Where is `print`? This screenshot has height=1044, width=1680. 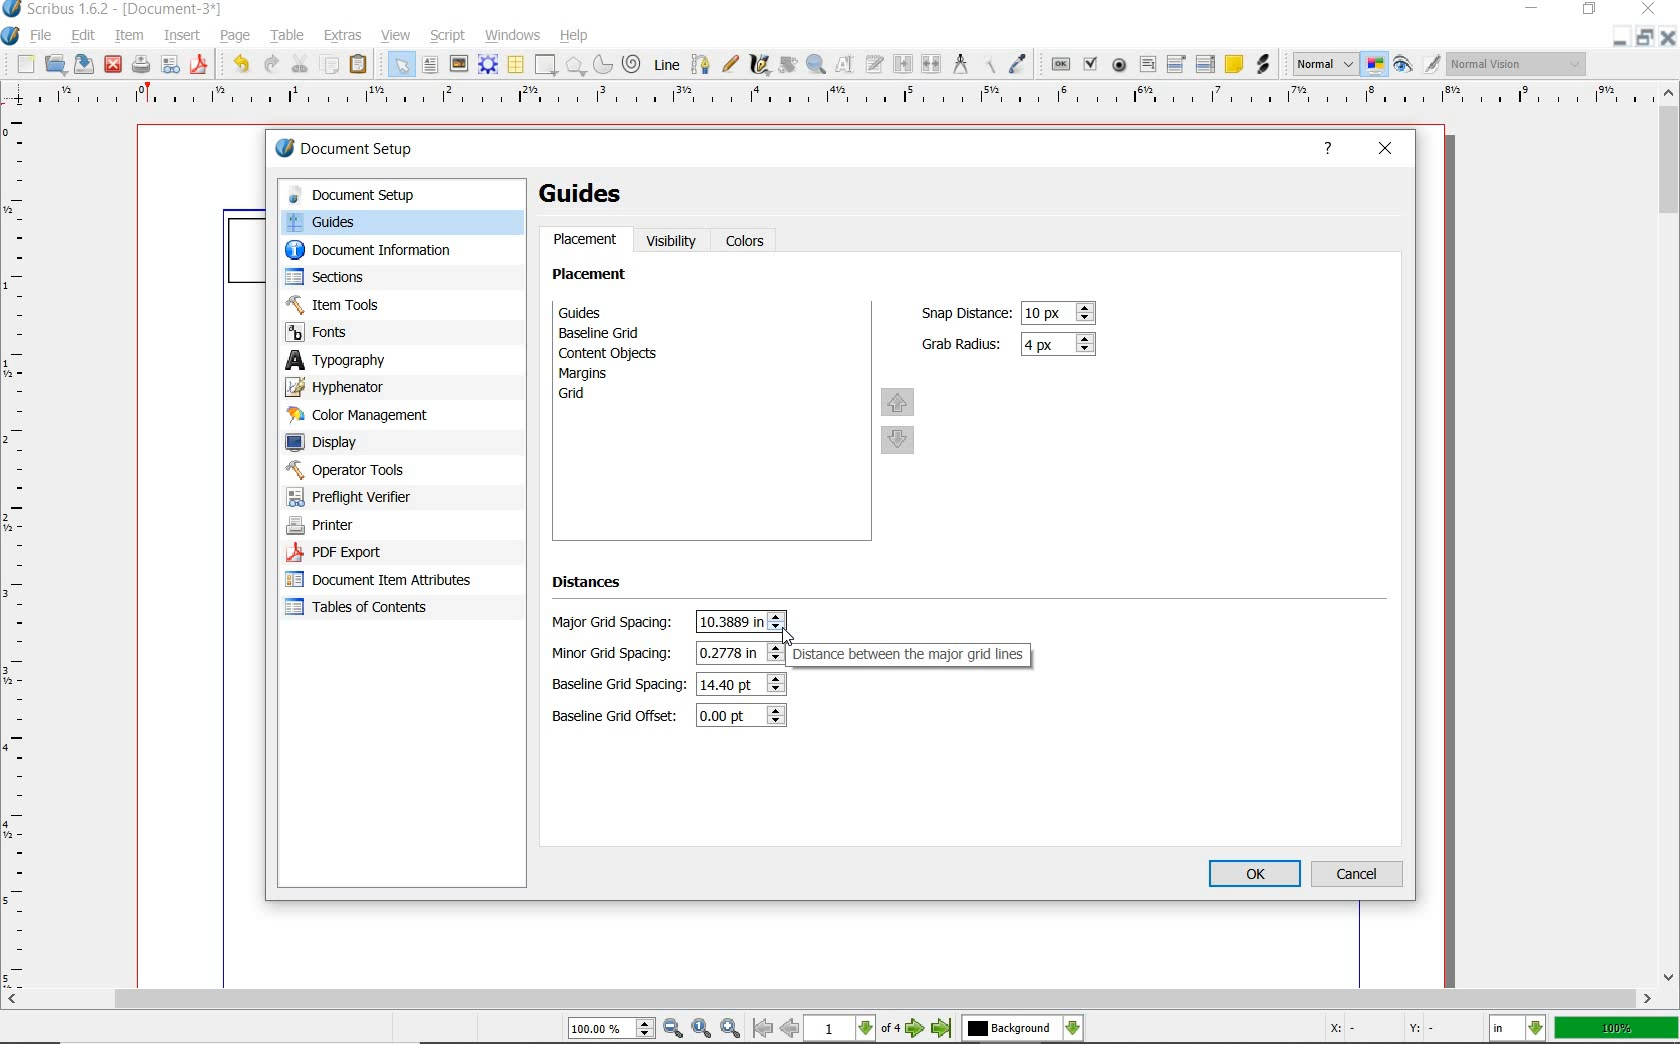 print is located at coordinates (141, 65).